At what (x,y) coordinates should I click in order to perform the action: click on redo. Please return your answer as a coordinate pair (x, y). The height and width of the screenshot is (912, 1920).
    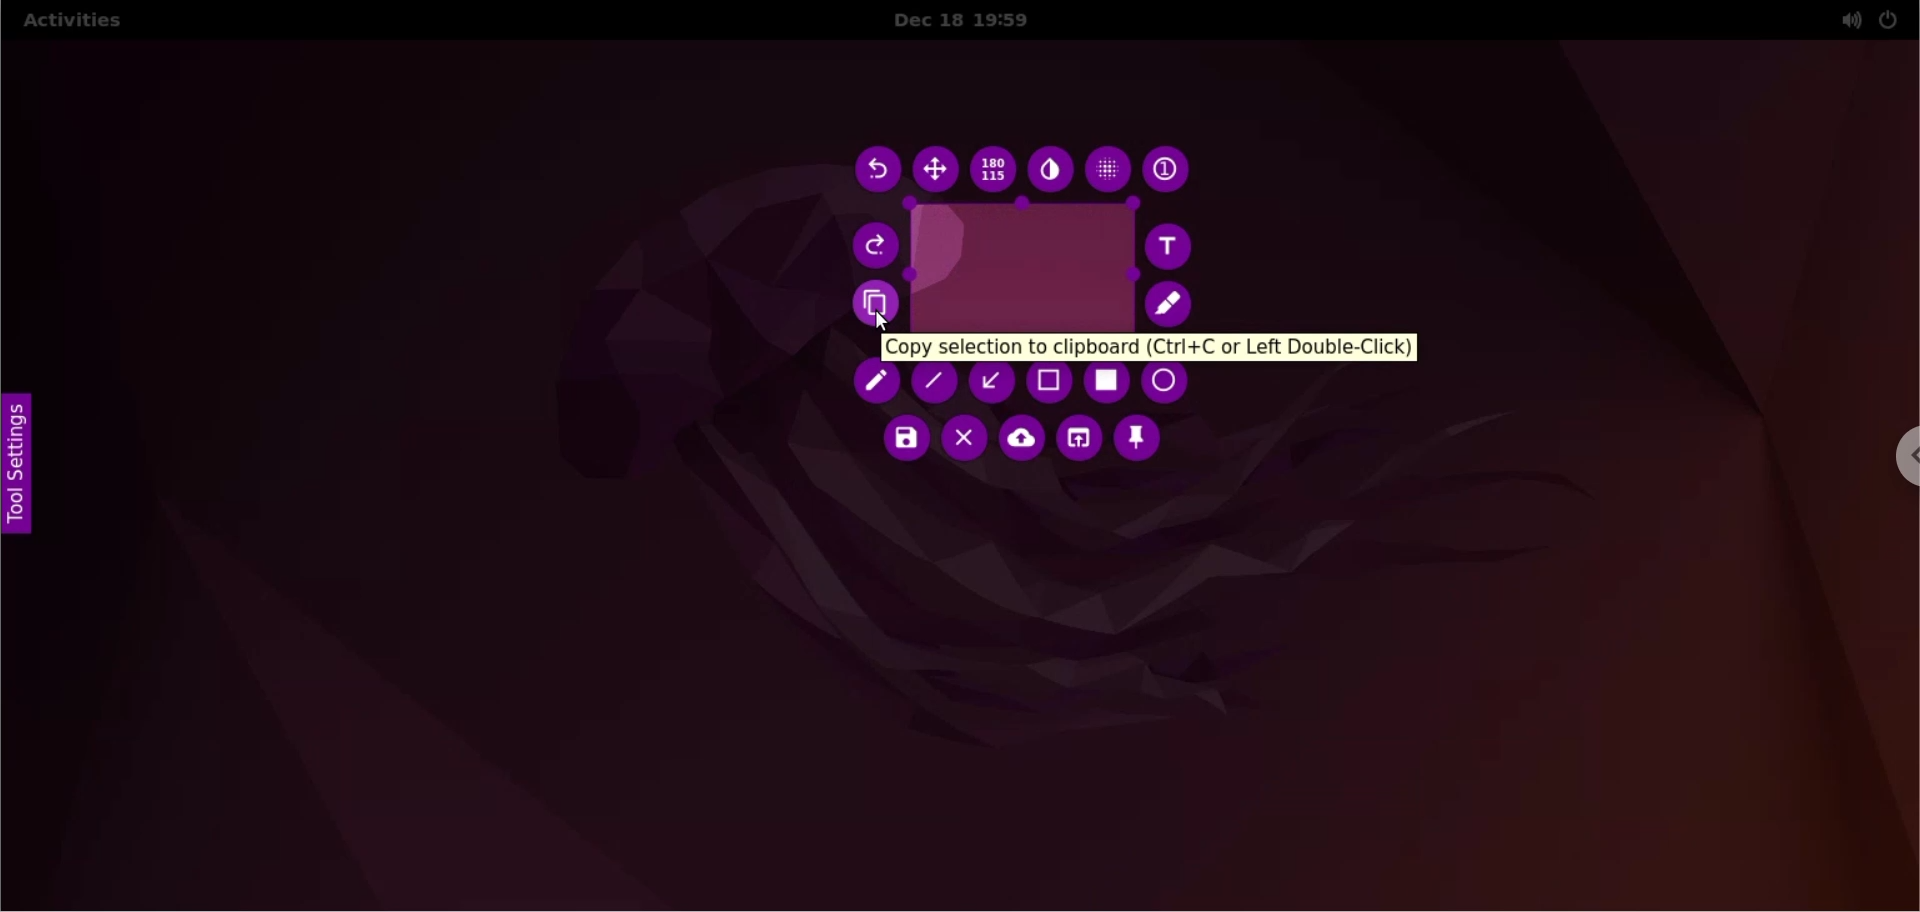
    Looking at the image, I should click on (877, 247).